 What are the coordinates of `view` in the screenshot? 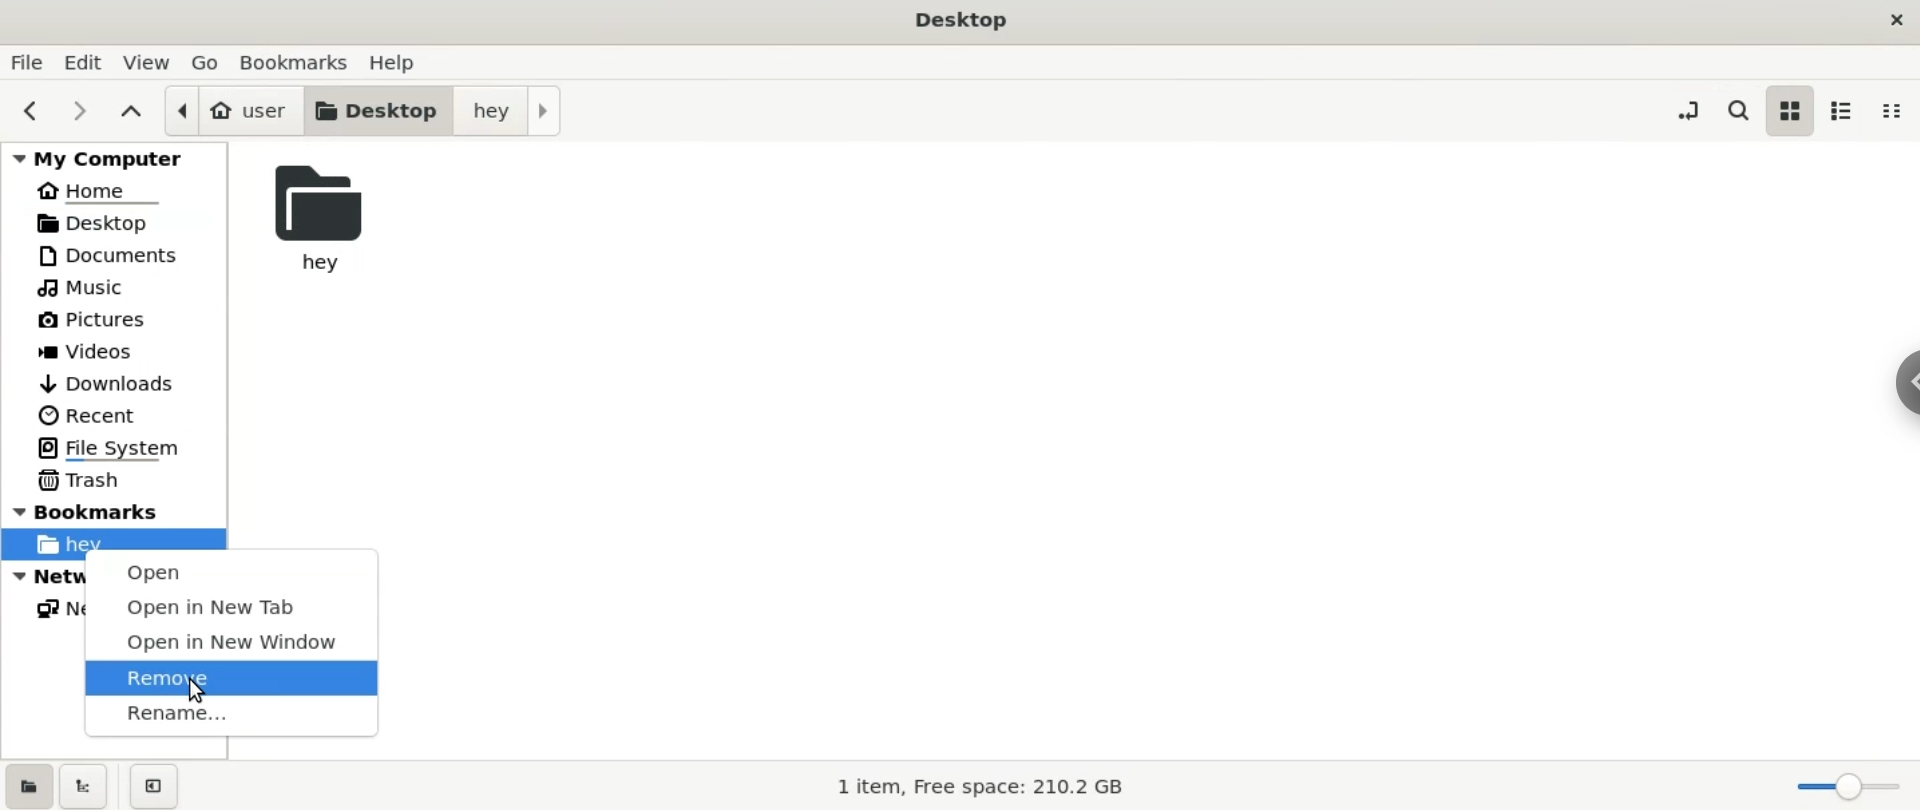 It's located at (146, 61).